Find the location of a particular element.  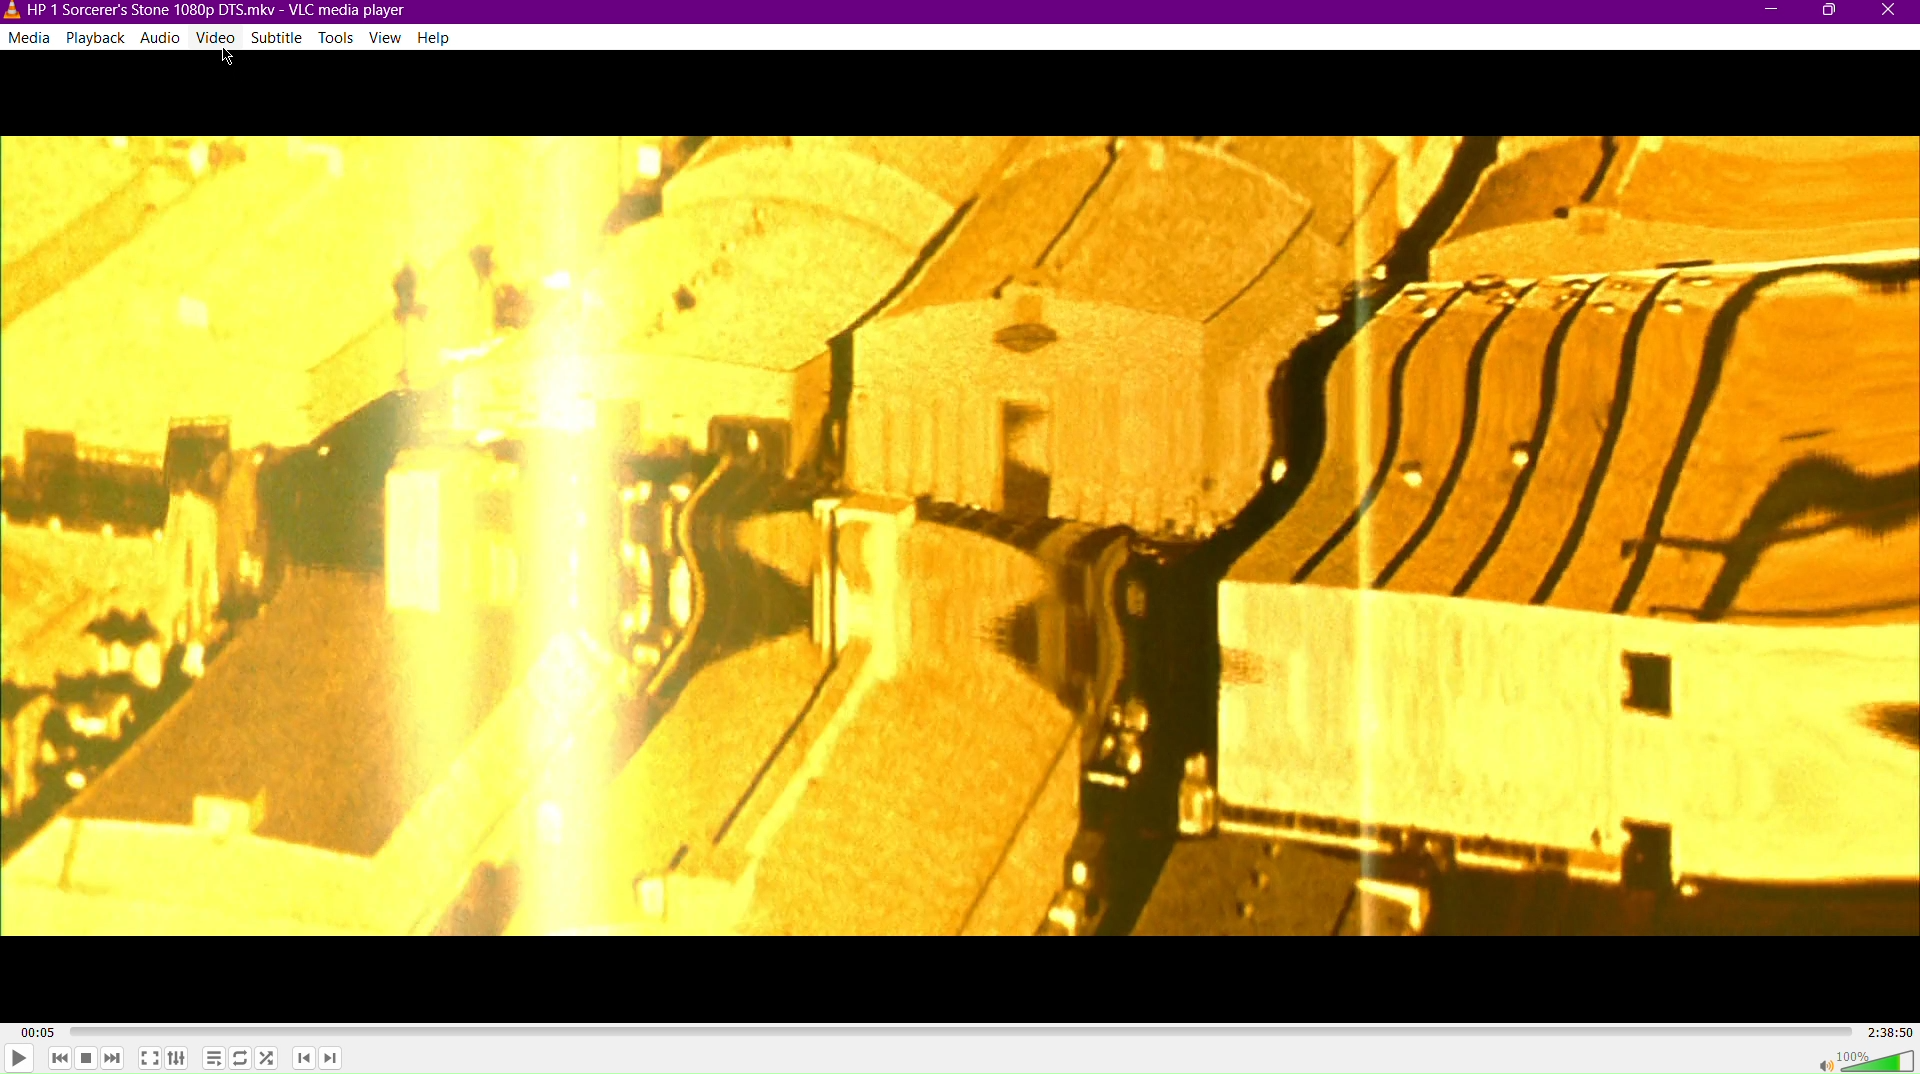

View is located at coordinates (388, 40).